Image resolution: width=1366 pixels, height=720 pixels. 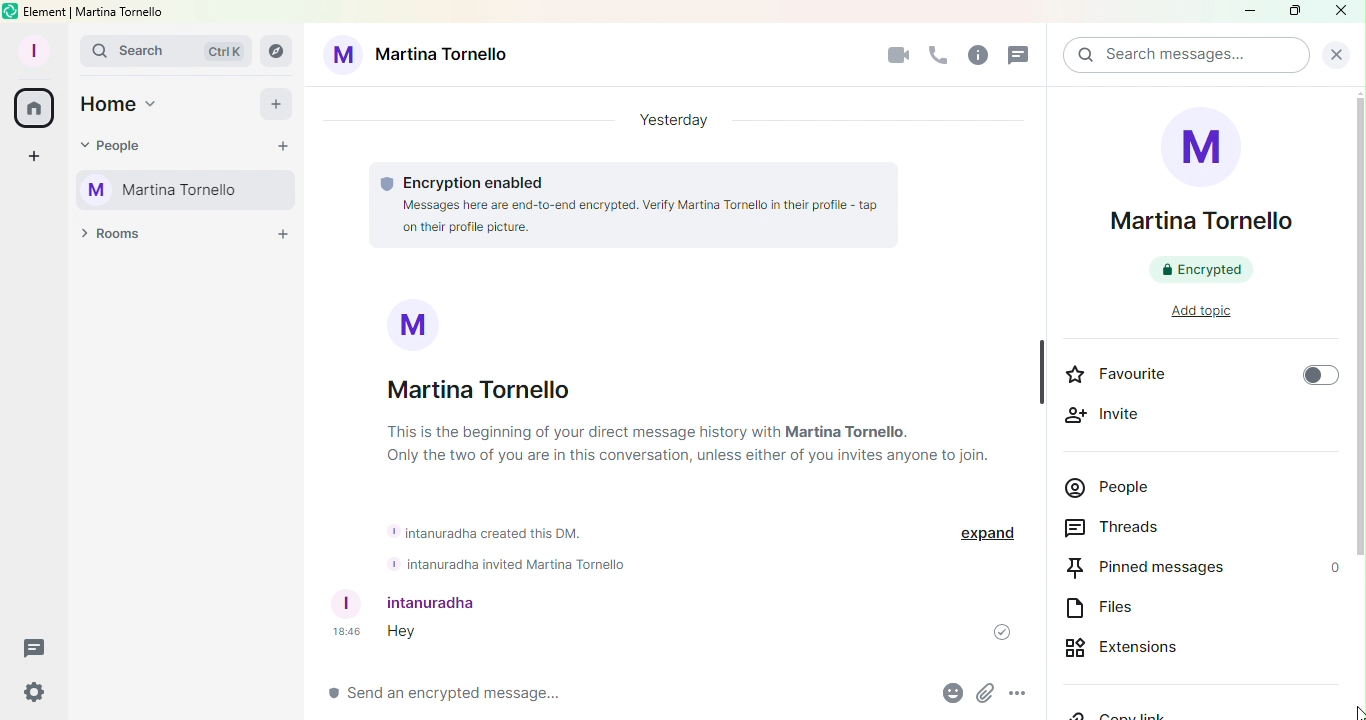 I want to click on Add, so click(x=279, y=109).